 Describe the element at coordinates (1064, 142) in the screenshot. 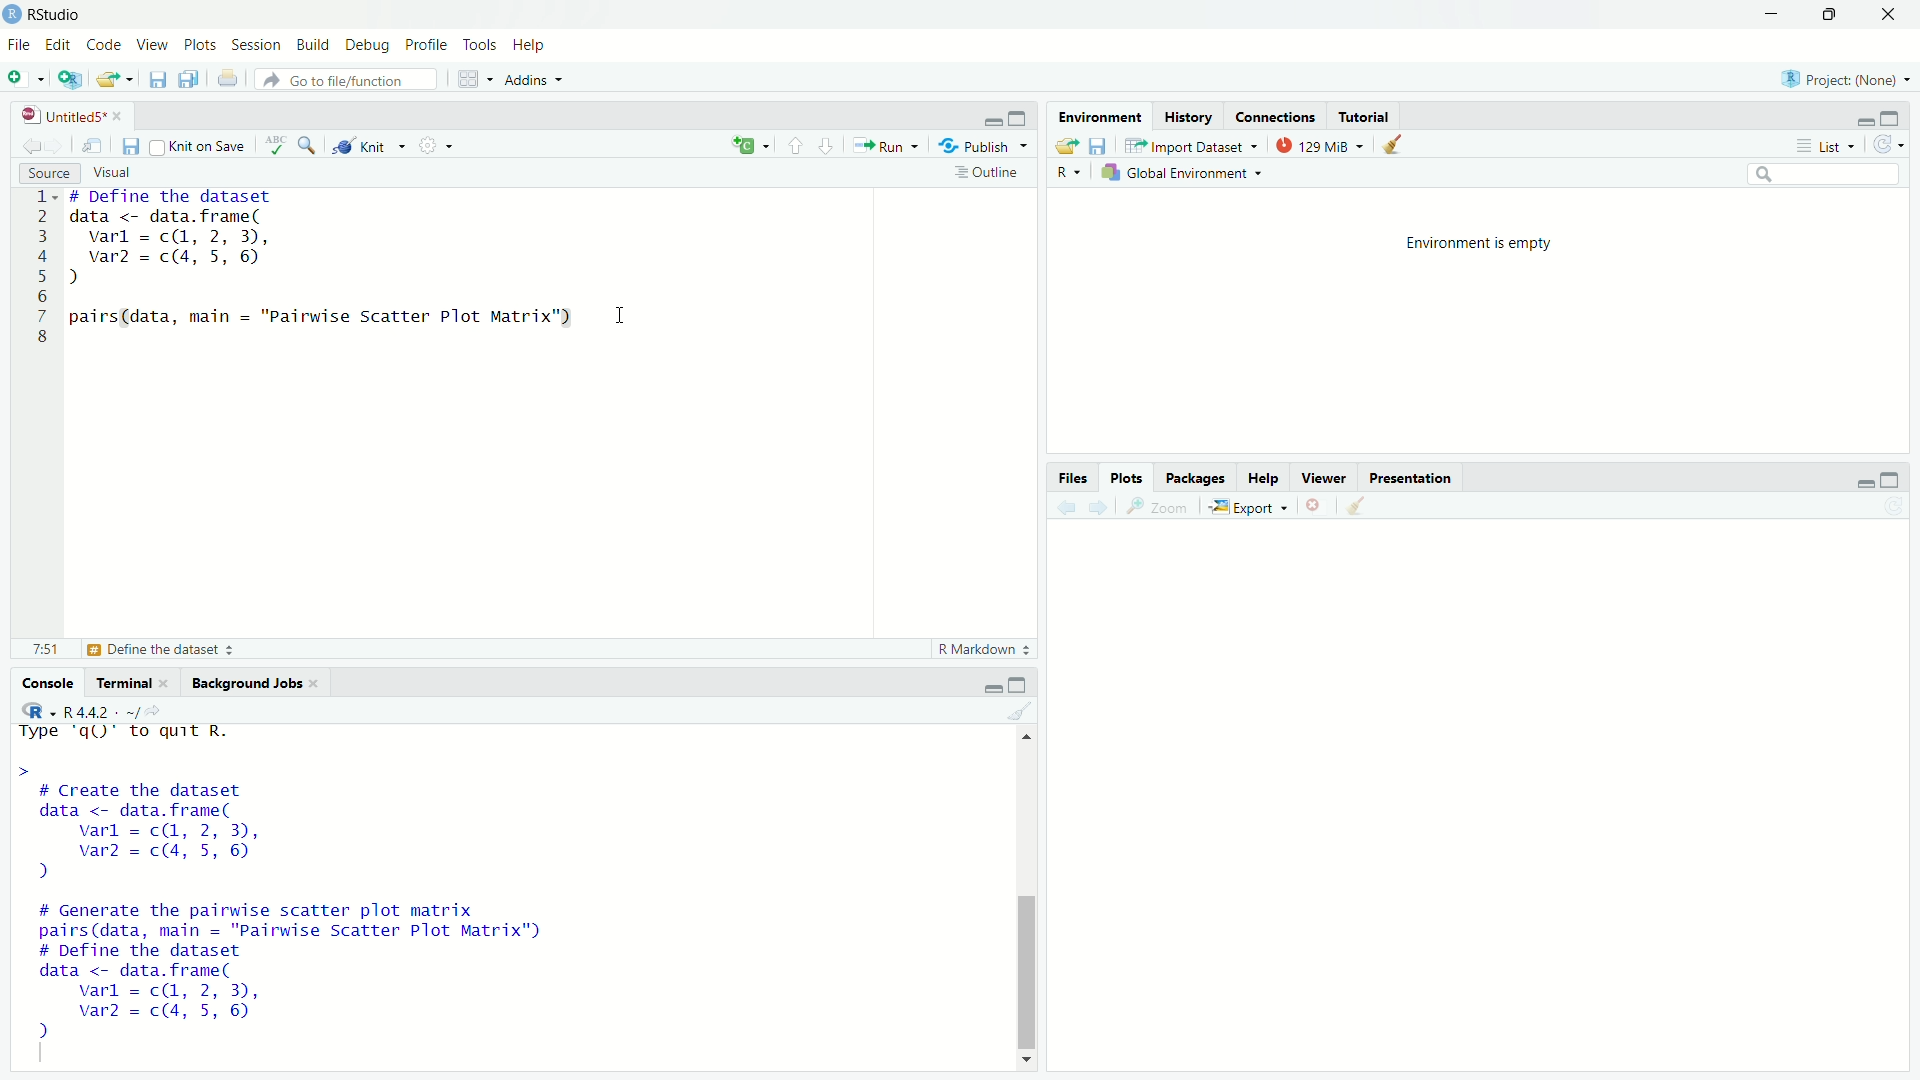

I see `Load workspace` at that location.